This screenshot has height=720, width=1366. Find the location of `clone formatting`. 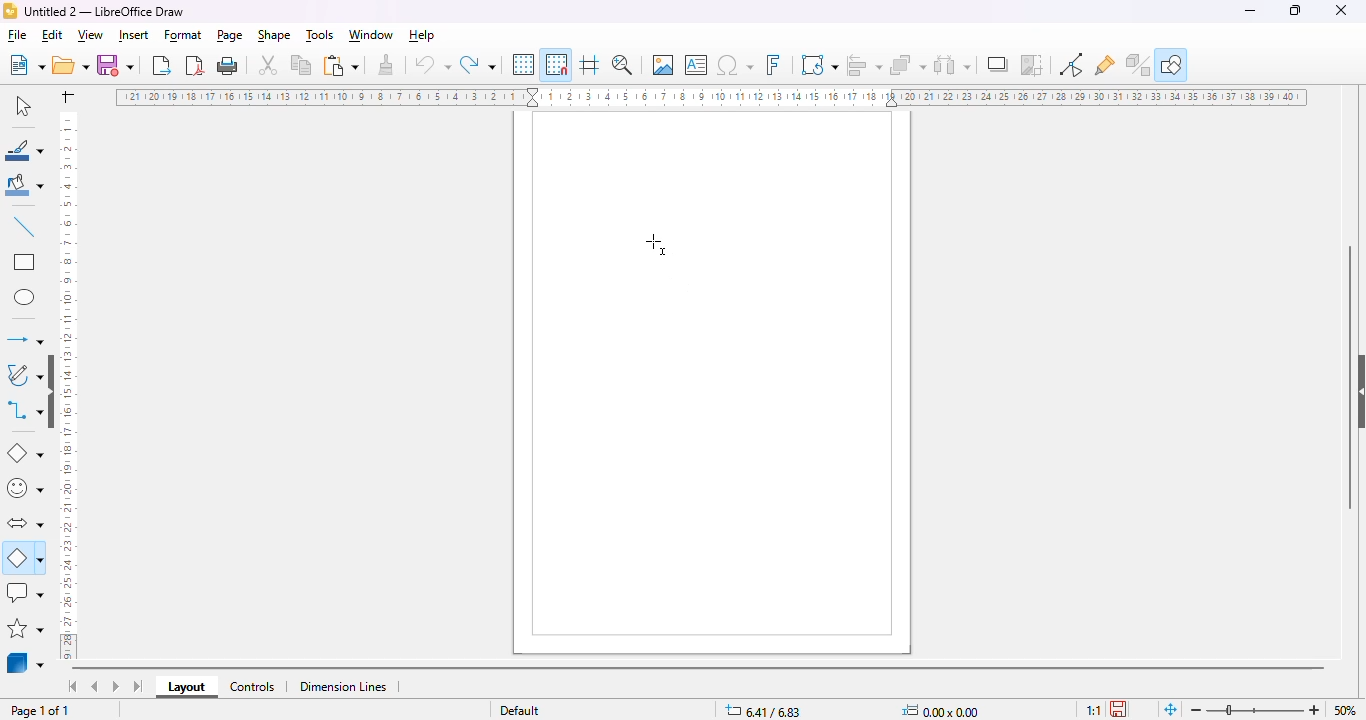

clone formatting is located at coordinates (386, 65).